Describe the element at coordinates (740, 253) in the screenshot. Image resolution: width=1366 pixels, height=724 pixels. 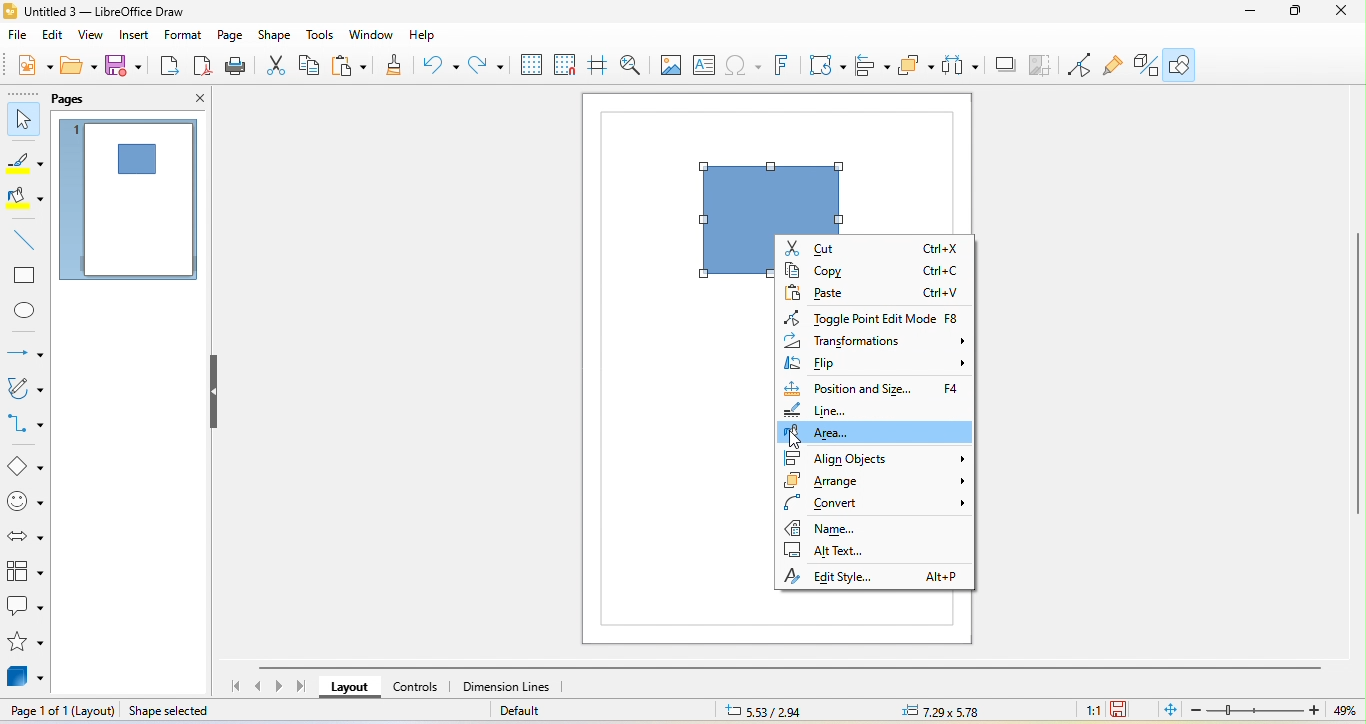
I see `shape` at that location.